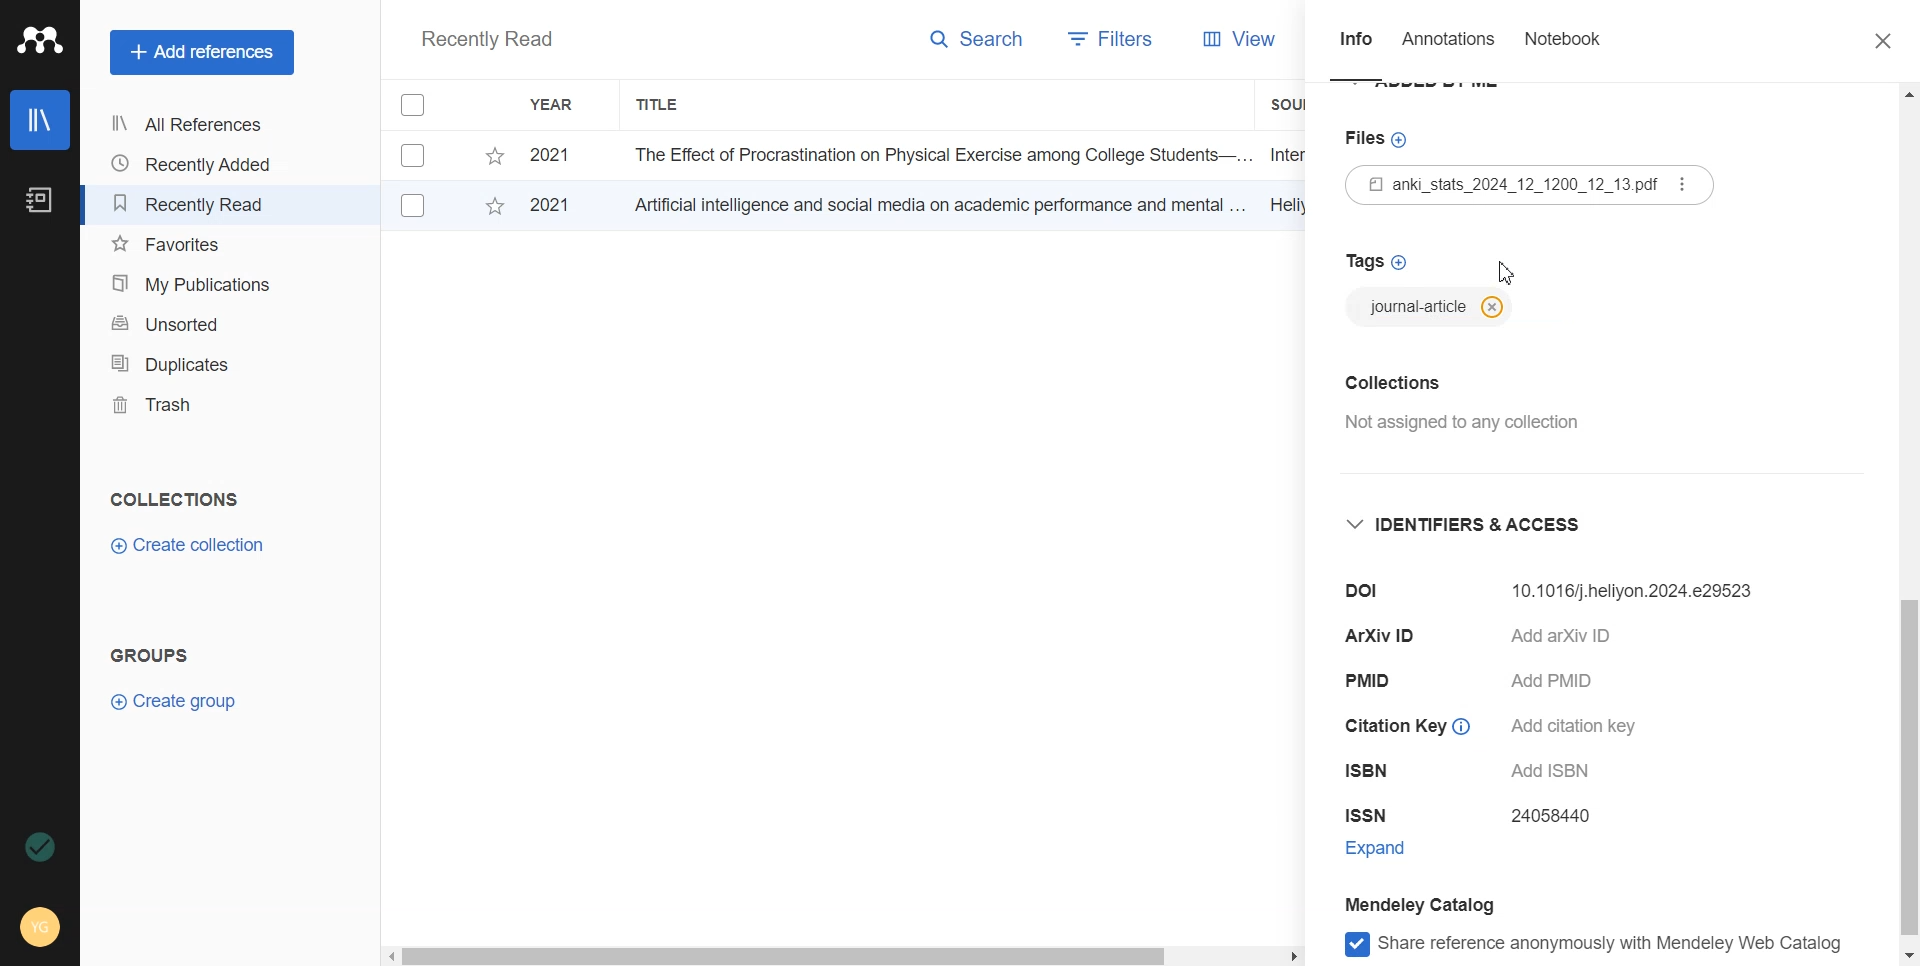 The image size is (1920, 966). What do you see at coordinates (494, 210) in the screenshot?
I see `Starred` at bounding box center [494, 210].